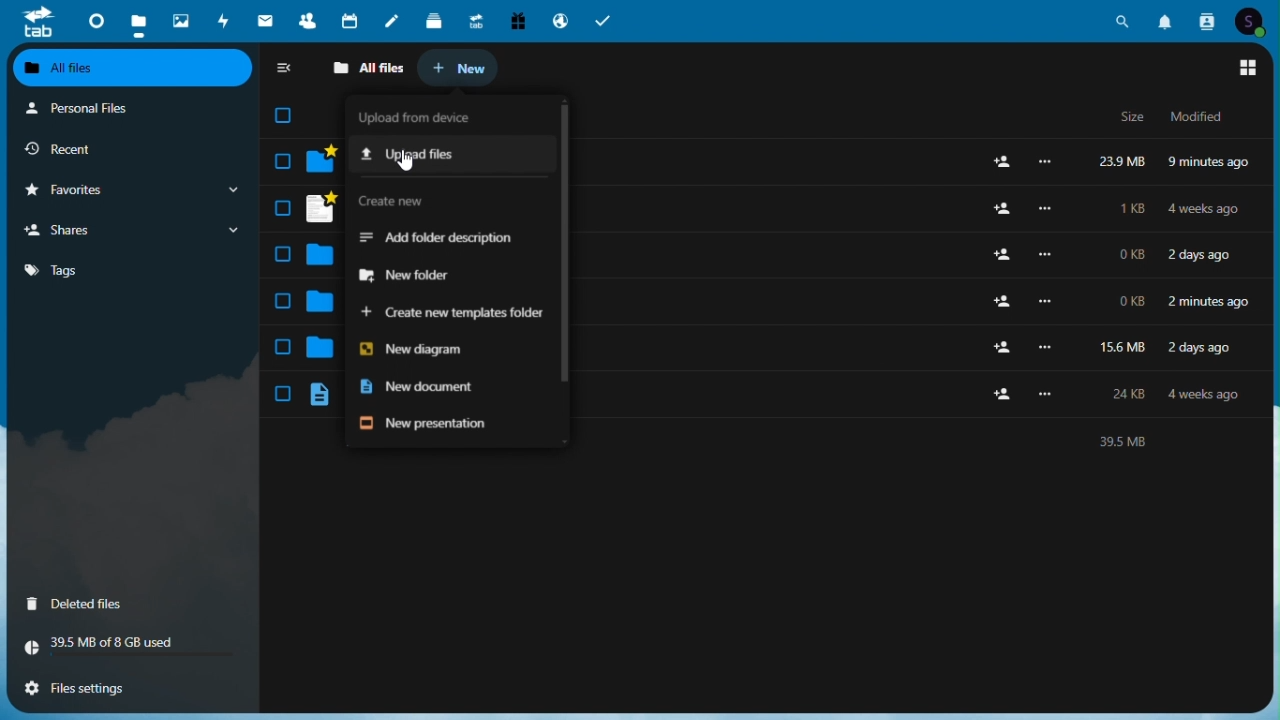  I want to click on all files, so click(131, 68).